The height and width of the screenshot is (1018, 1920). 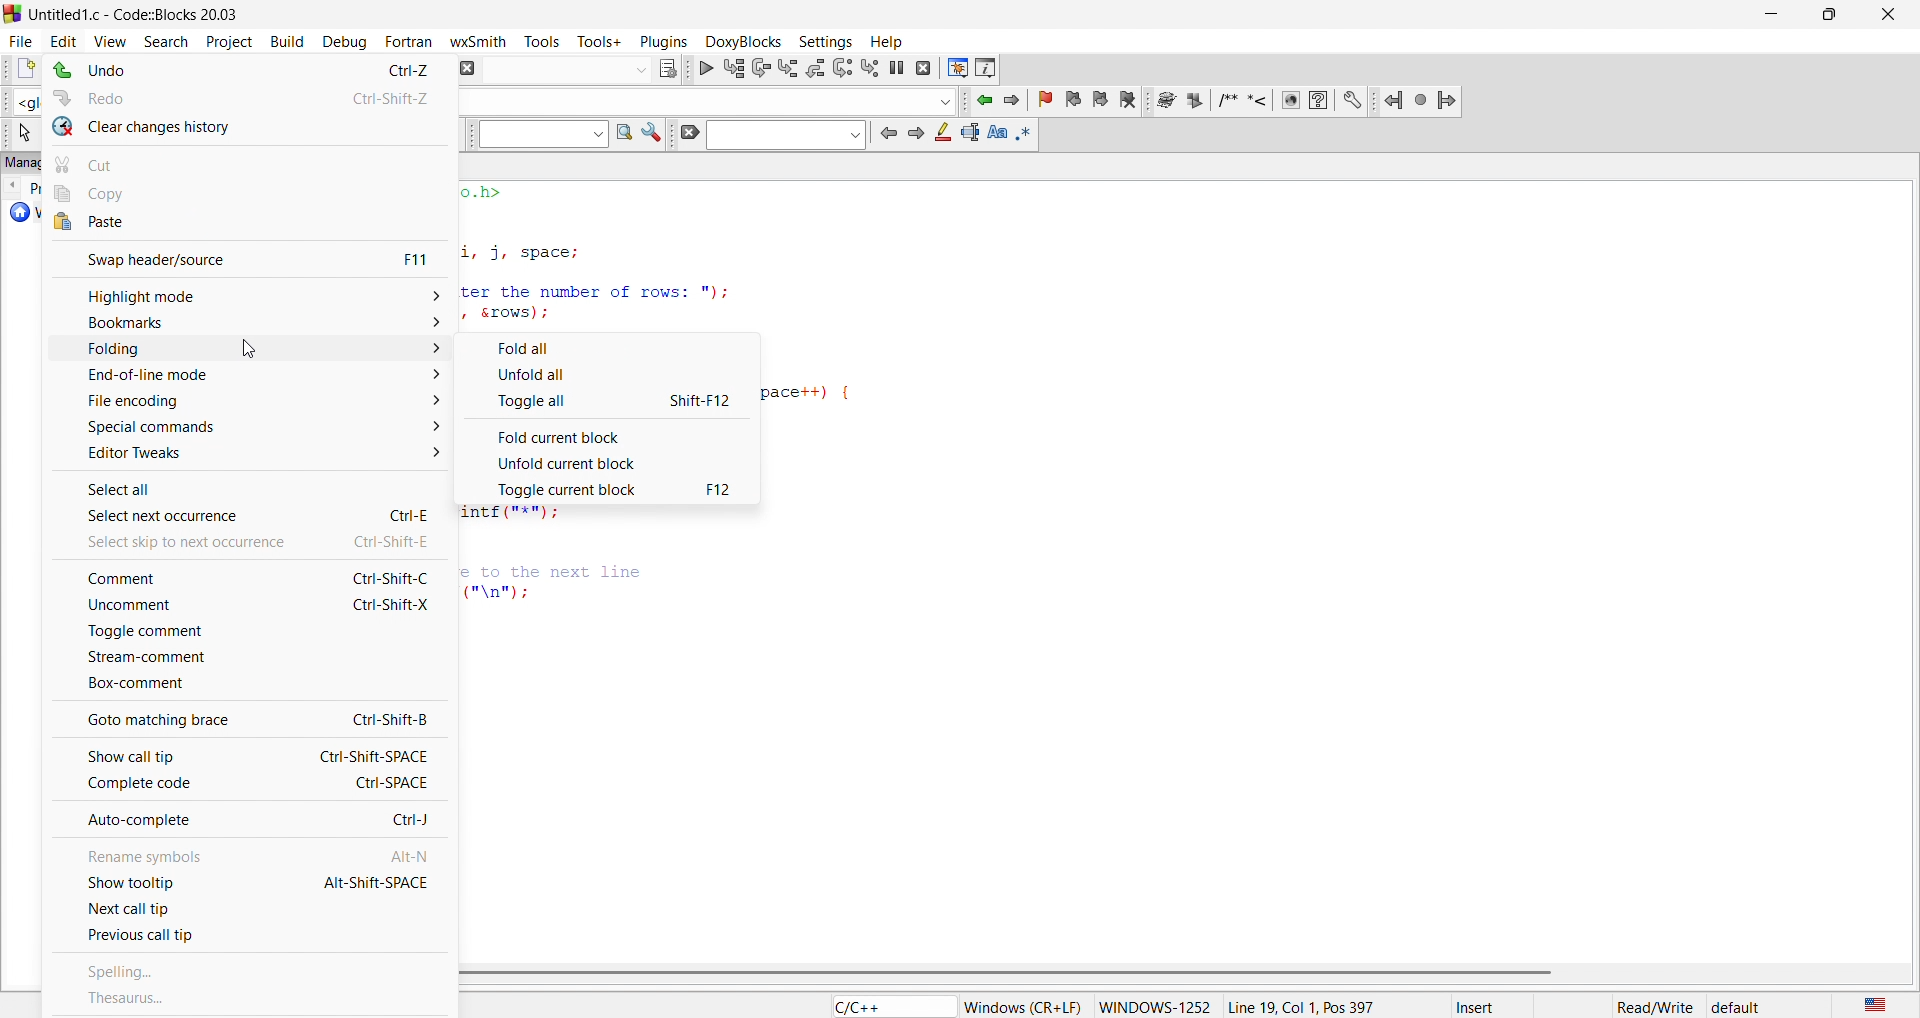 I want to click on run to cursor, so click(x=733, y=68).